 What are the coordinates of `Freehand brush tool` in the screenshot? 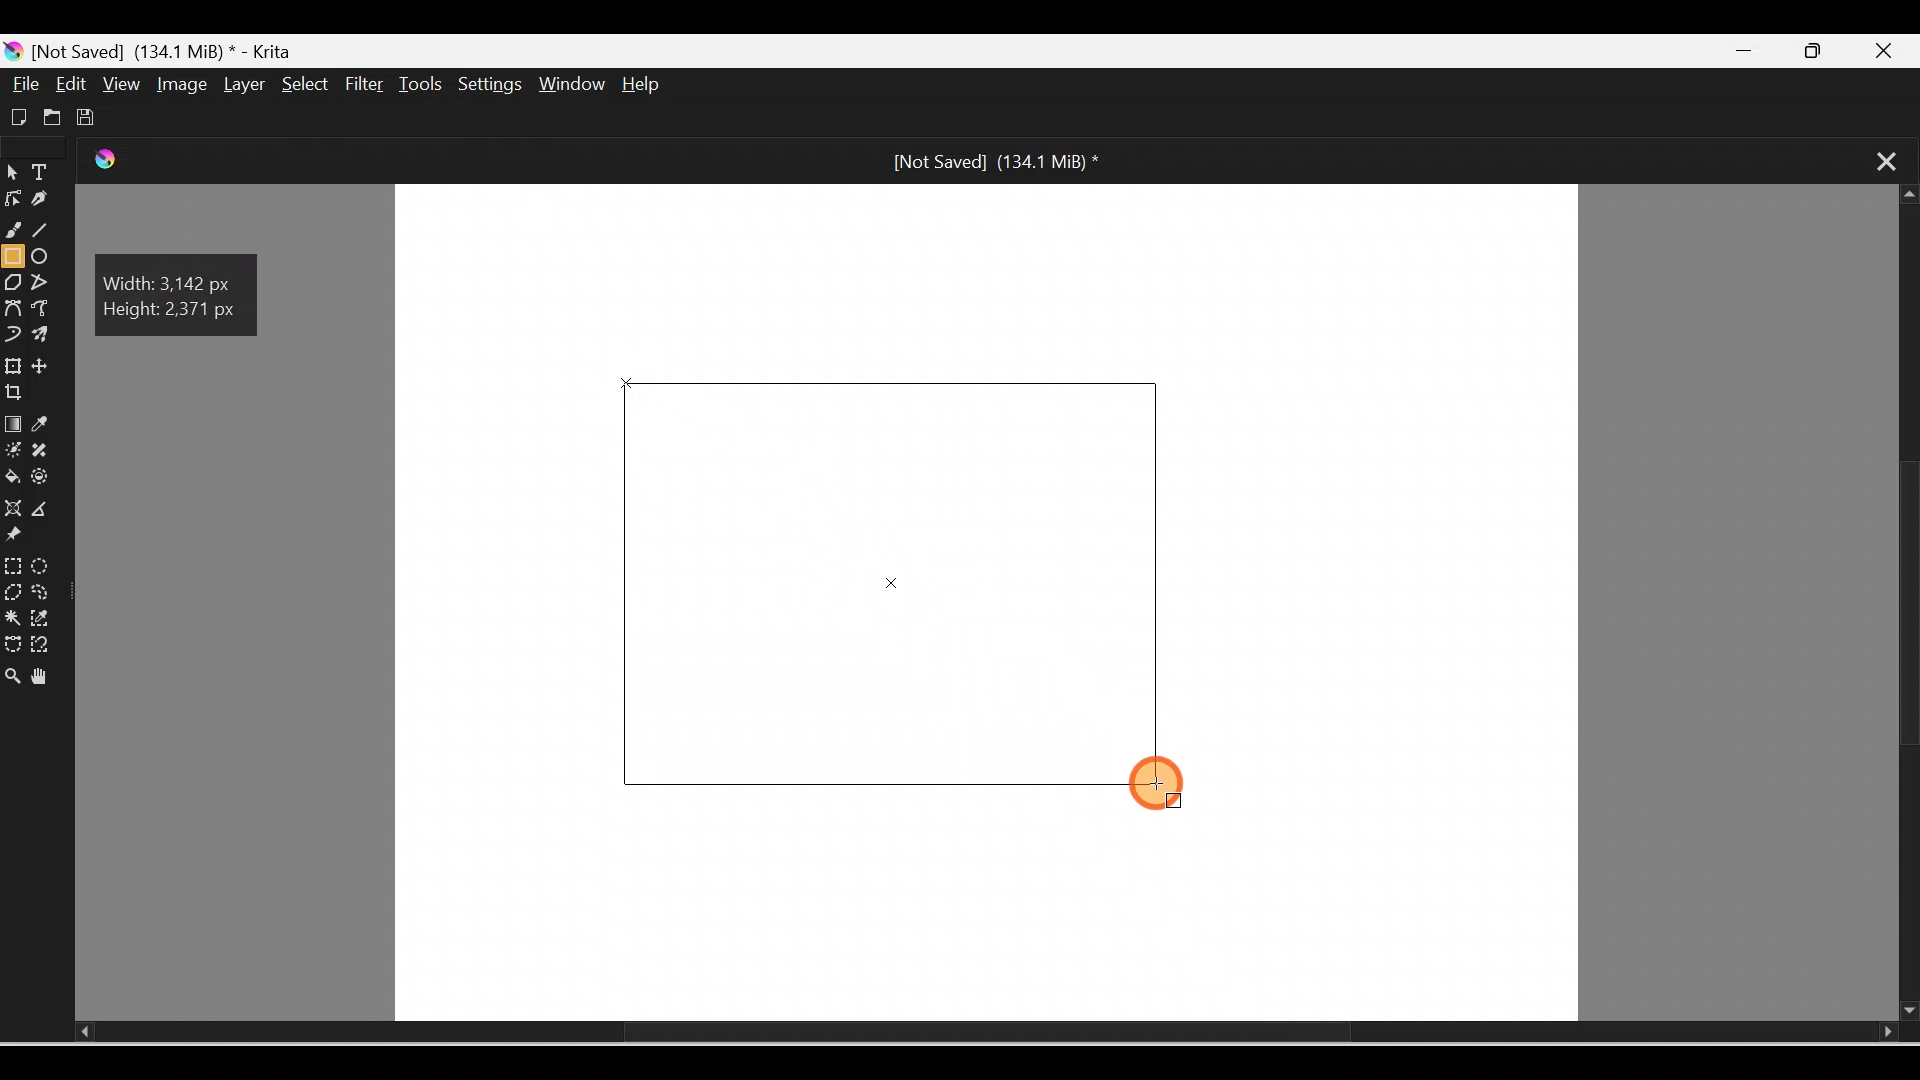 It's located at (16, 233).